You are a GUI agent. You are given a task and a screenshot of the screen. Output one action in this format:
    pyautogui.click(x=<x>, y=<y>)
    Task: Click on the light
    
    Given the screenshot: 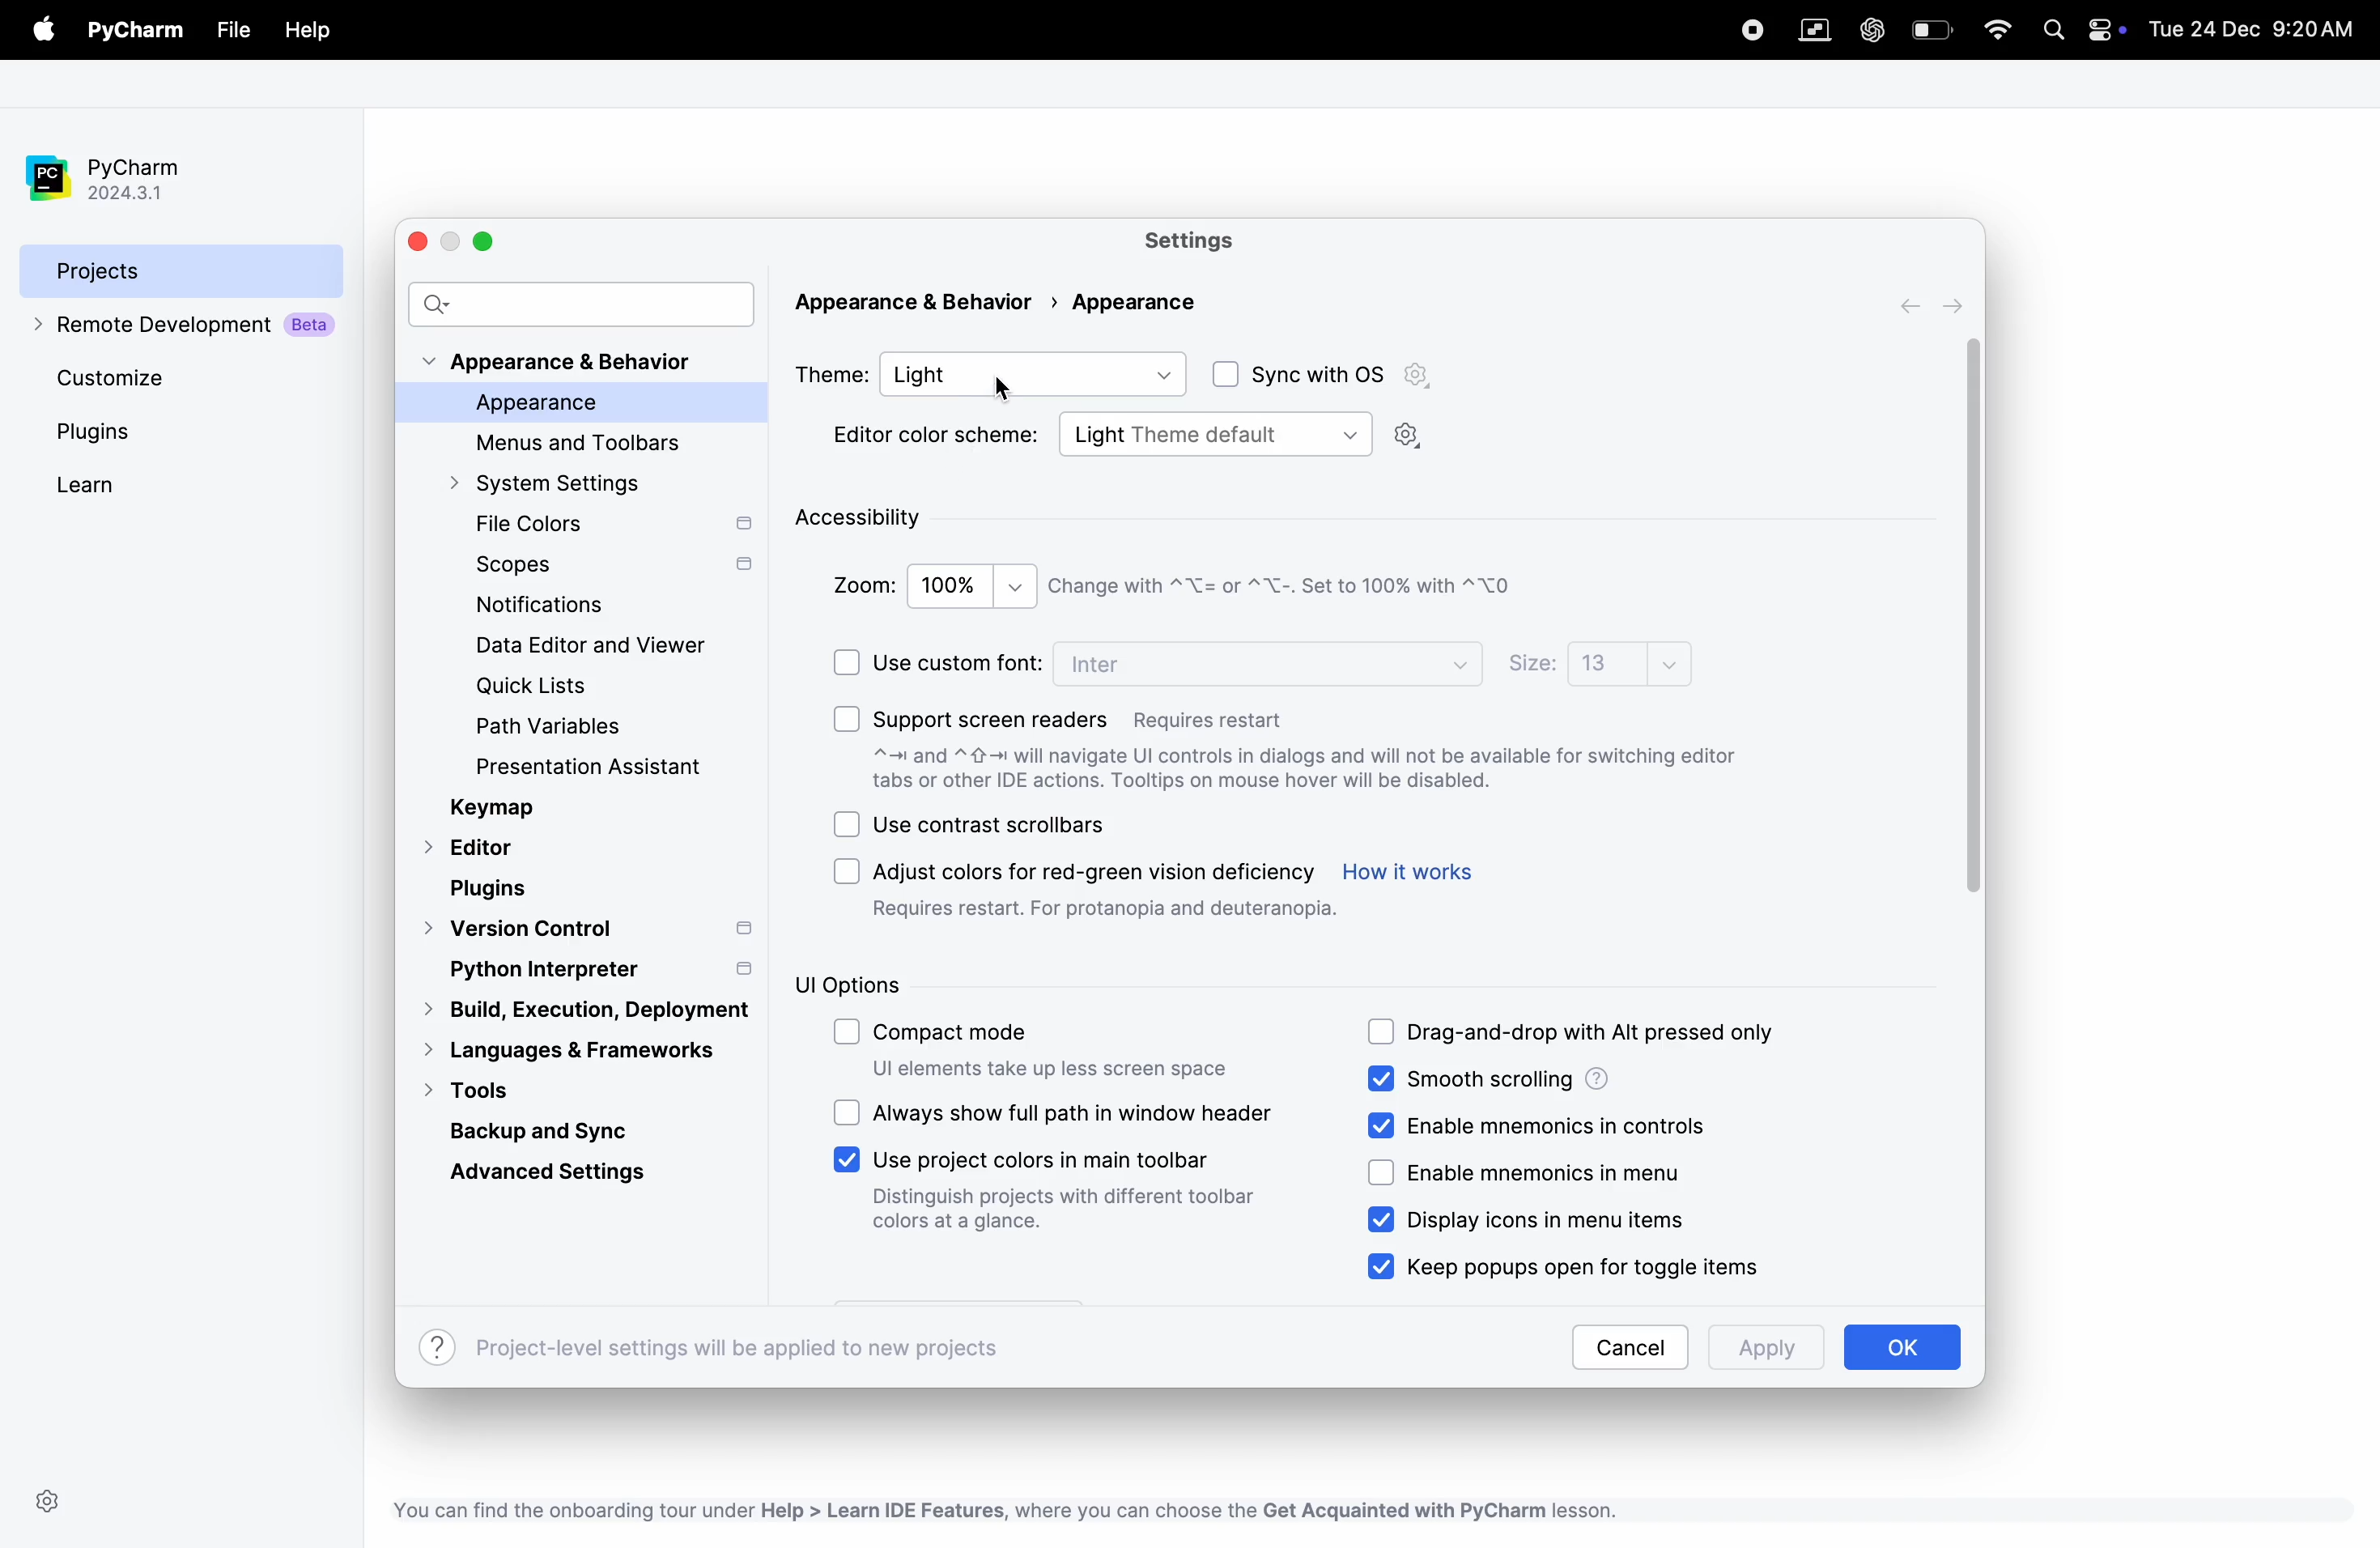 What is the action you would take?
    pyautogui.click(x=1036, y=373)
    